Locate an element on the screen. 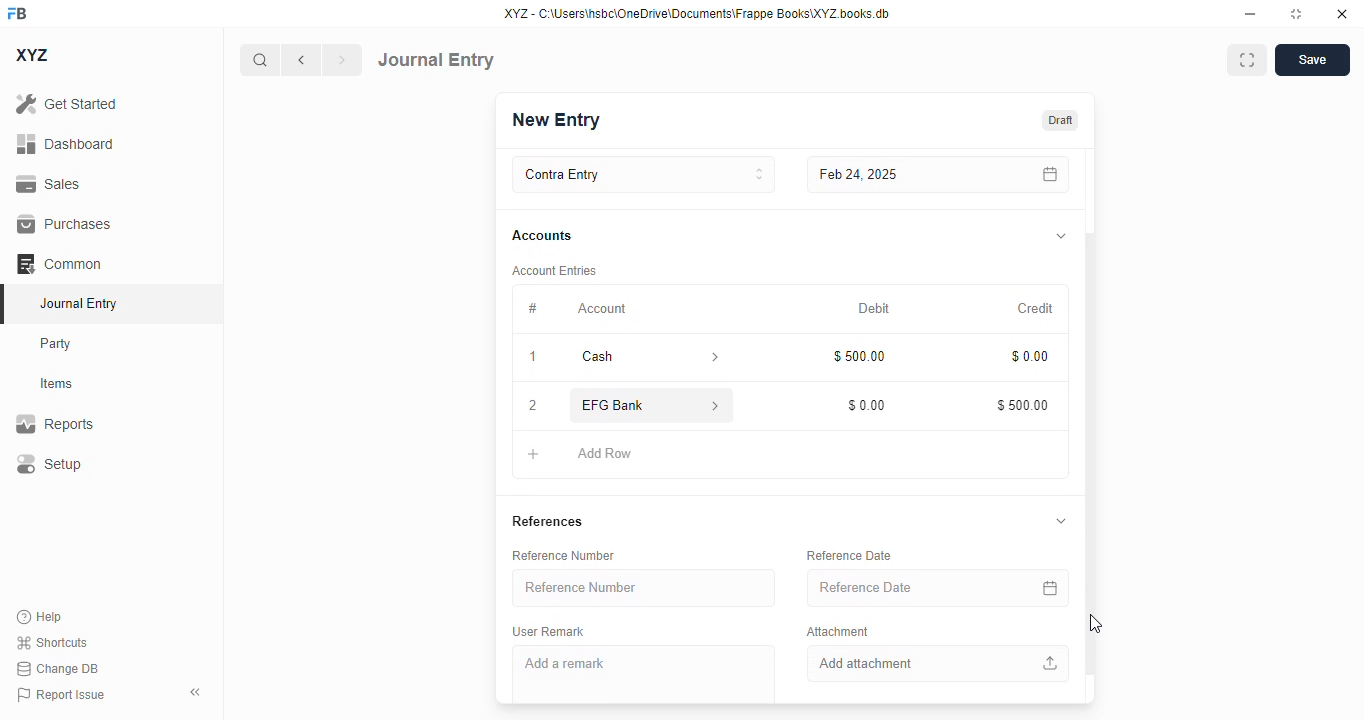 The width and height of the screenshot is (1364, 720). credit is located at coordinates (1035, 308).